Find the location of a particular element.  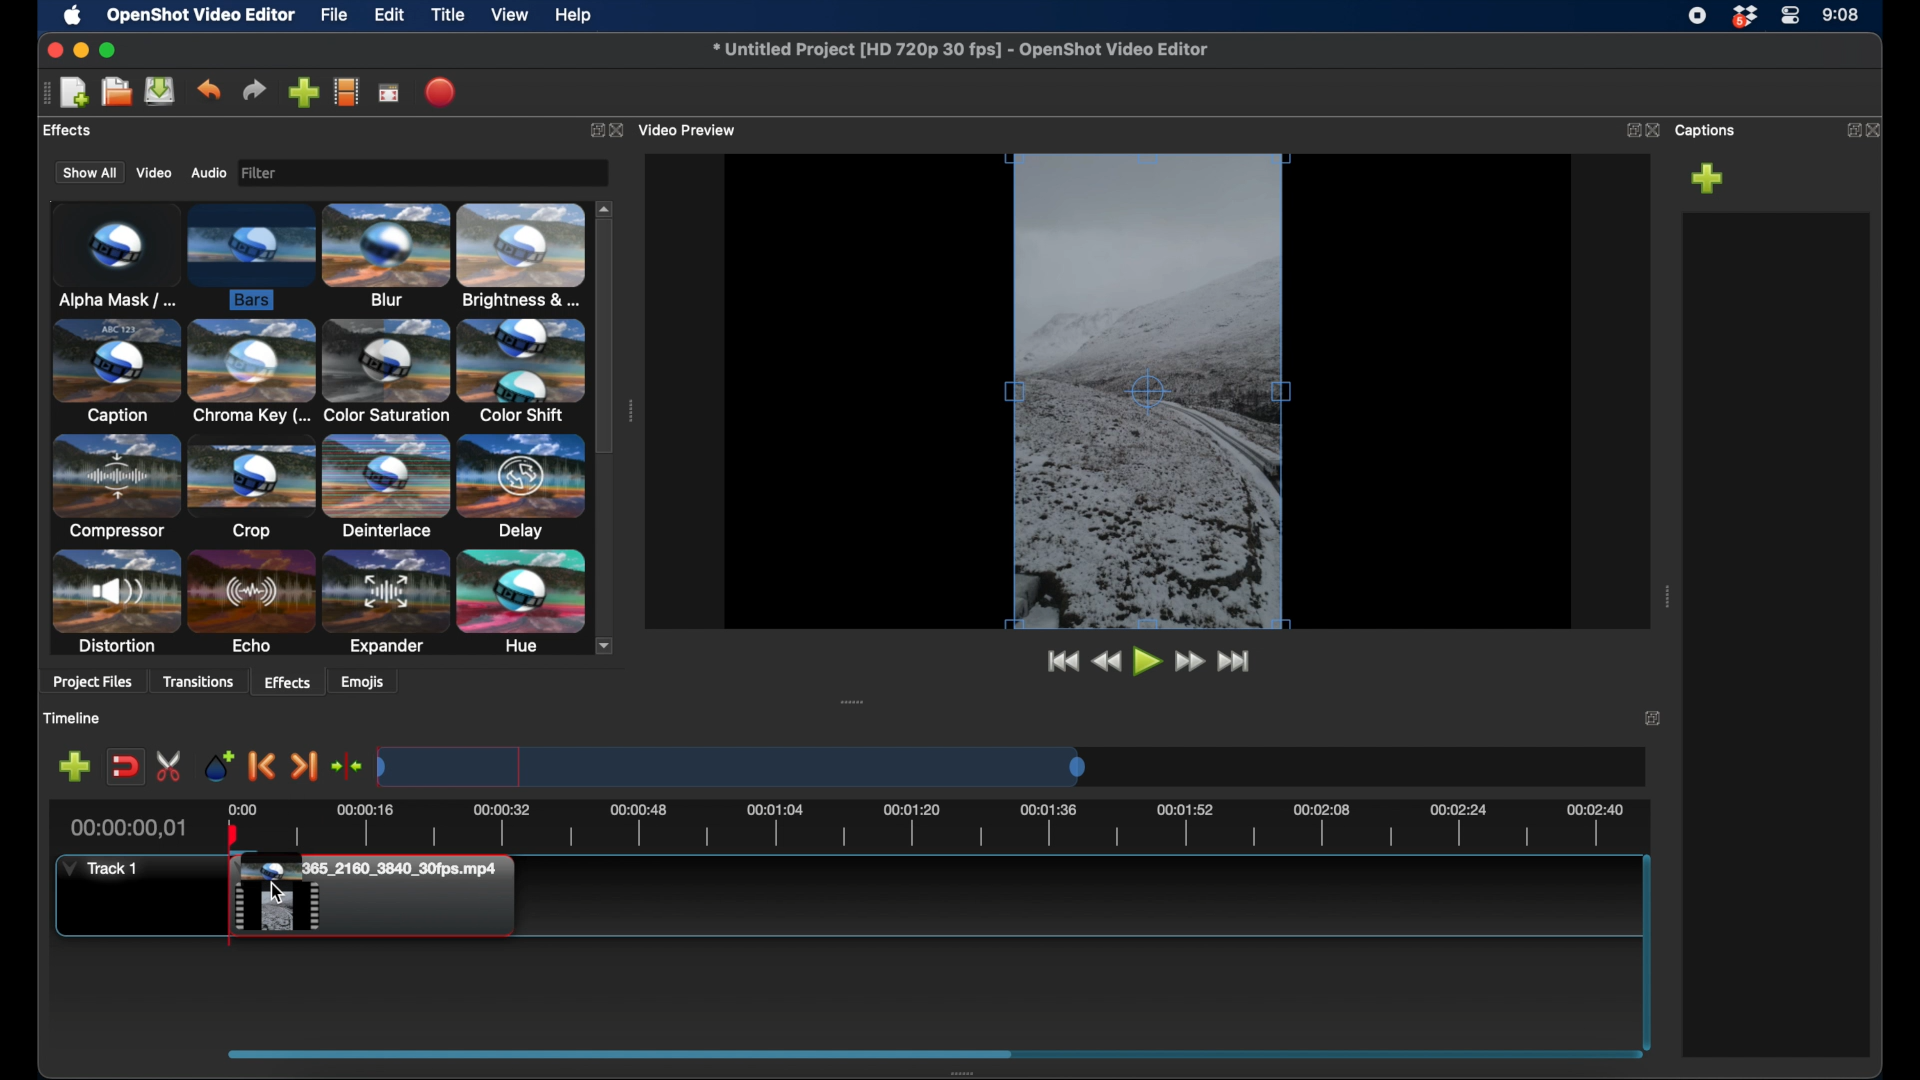

timeline is located at coordinates (957, 826).